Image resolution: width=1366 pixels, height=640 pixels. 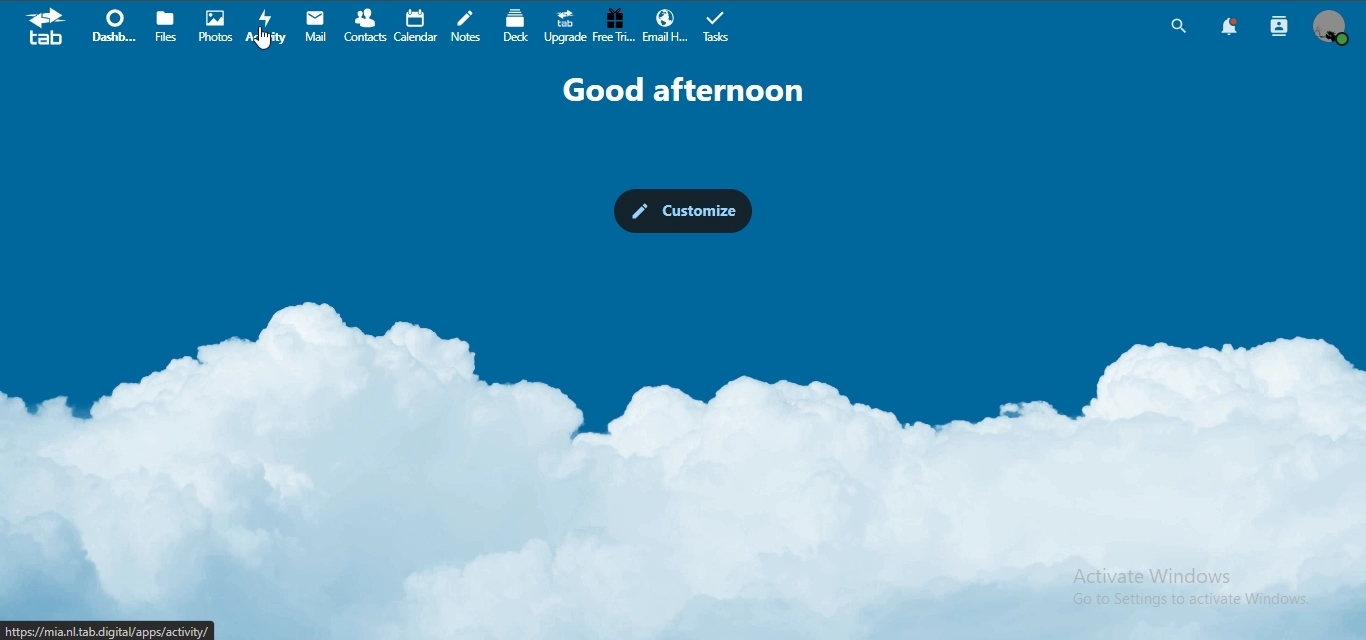 I want to click on https://mia.nl.tabdigital/apps/activity/ , so click(x=119, y=628).